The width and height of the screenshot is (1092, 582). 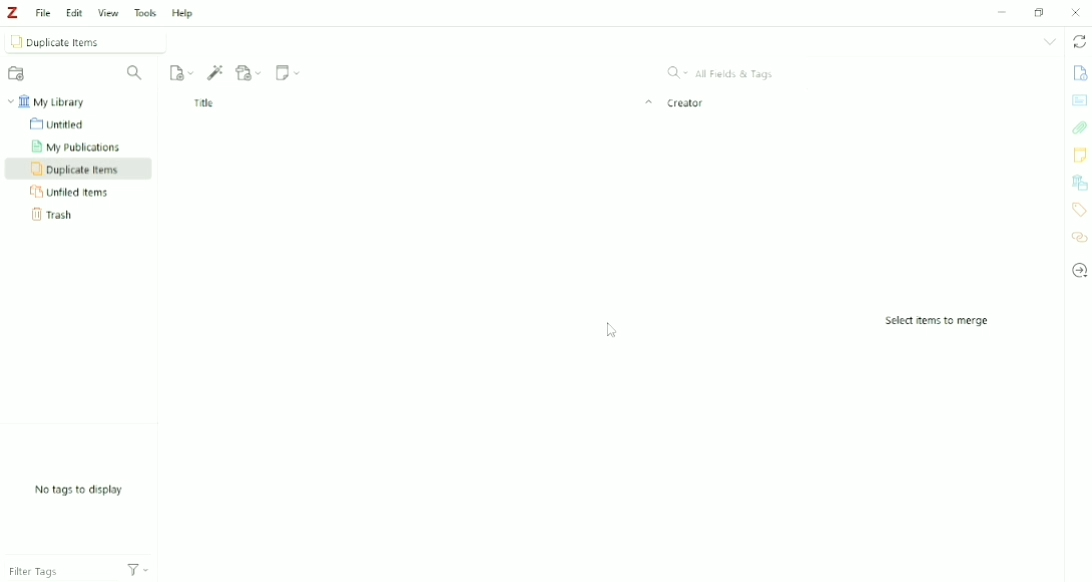 I want to click on View, so click(x=109, y=13).